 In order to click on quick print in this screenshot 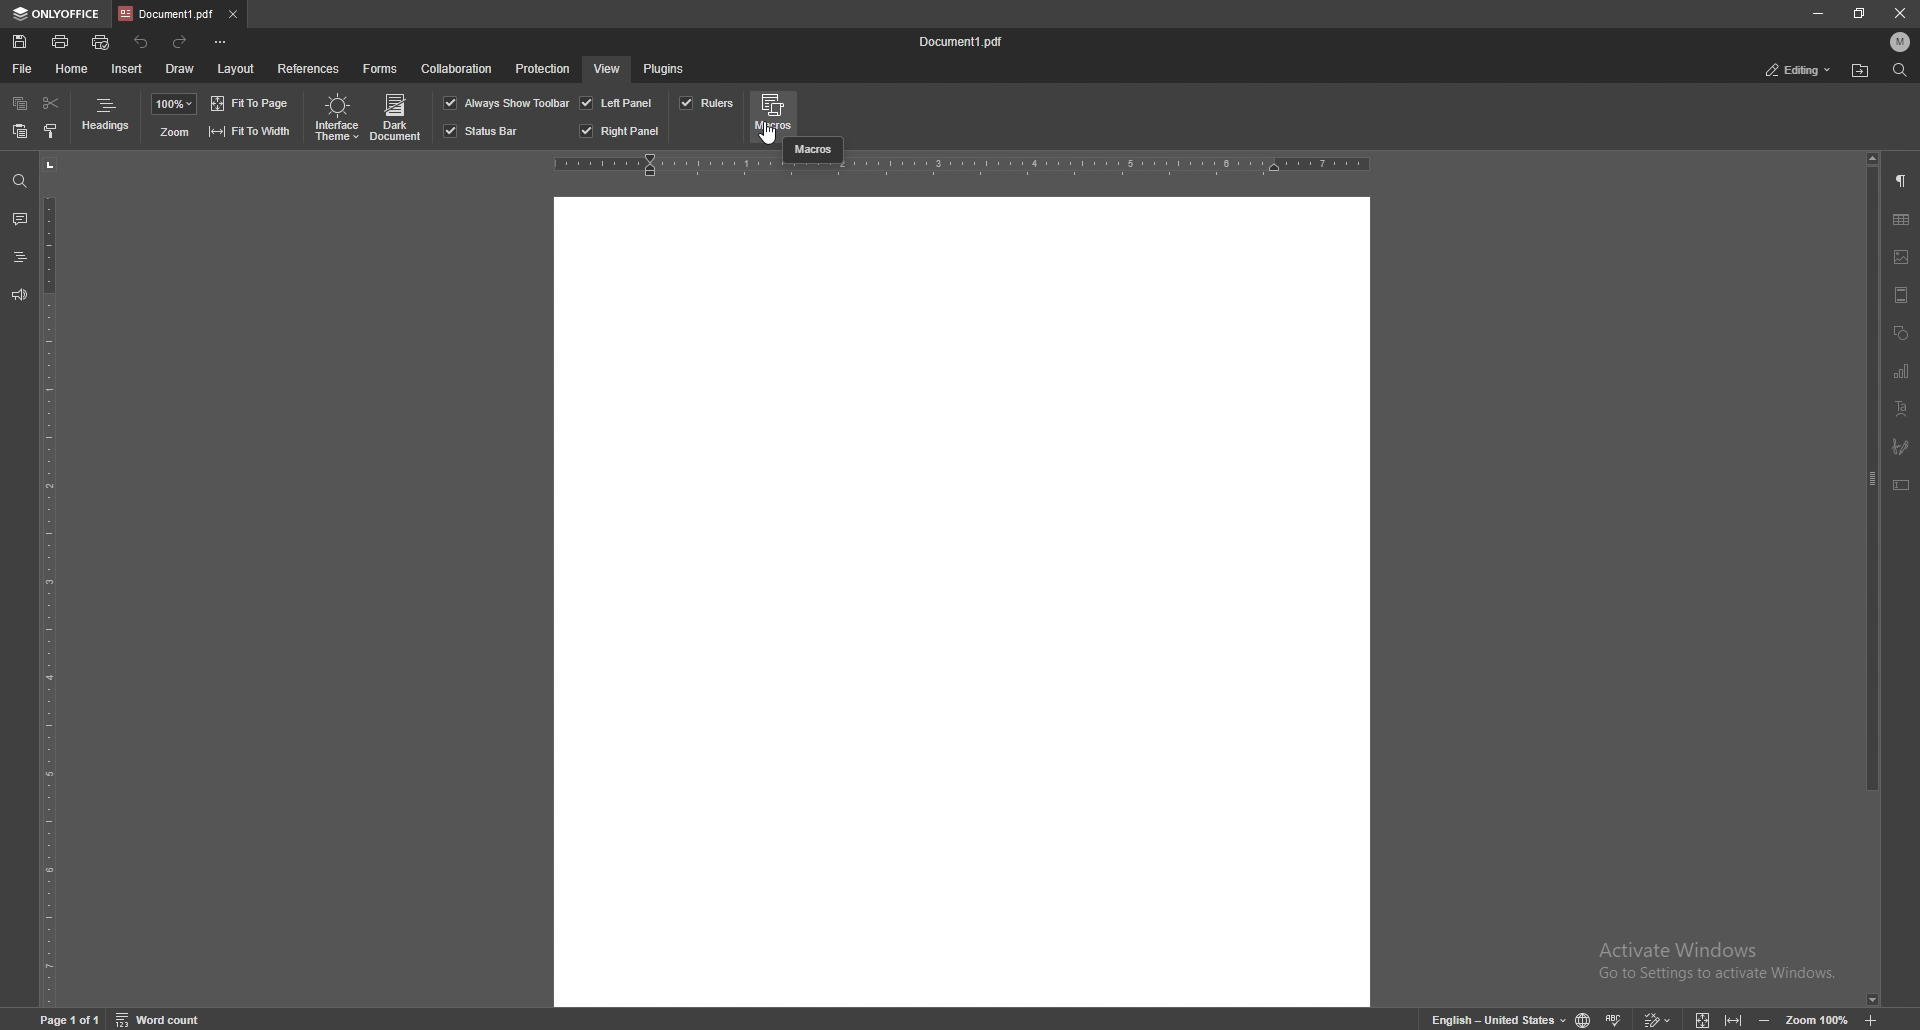, I will do `click(103, 42)`.